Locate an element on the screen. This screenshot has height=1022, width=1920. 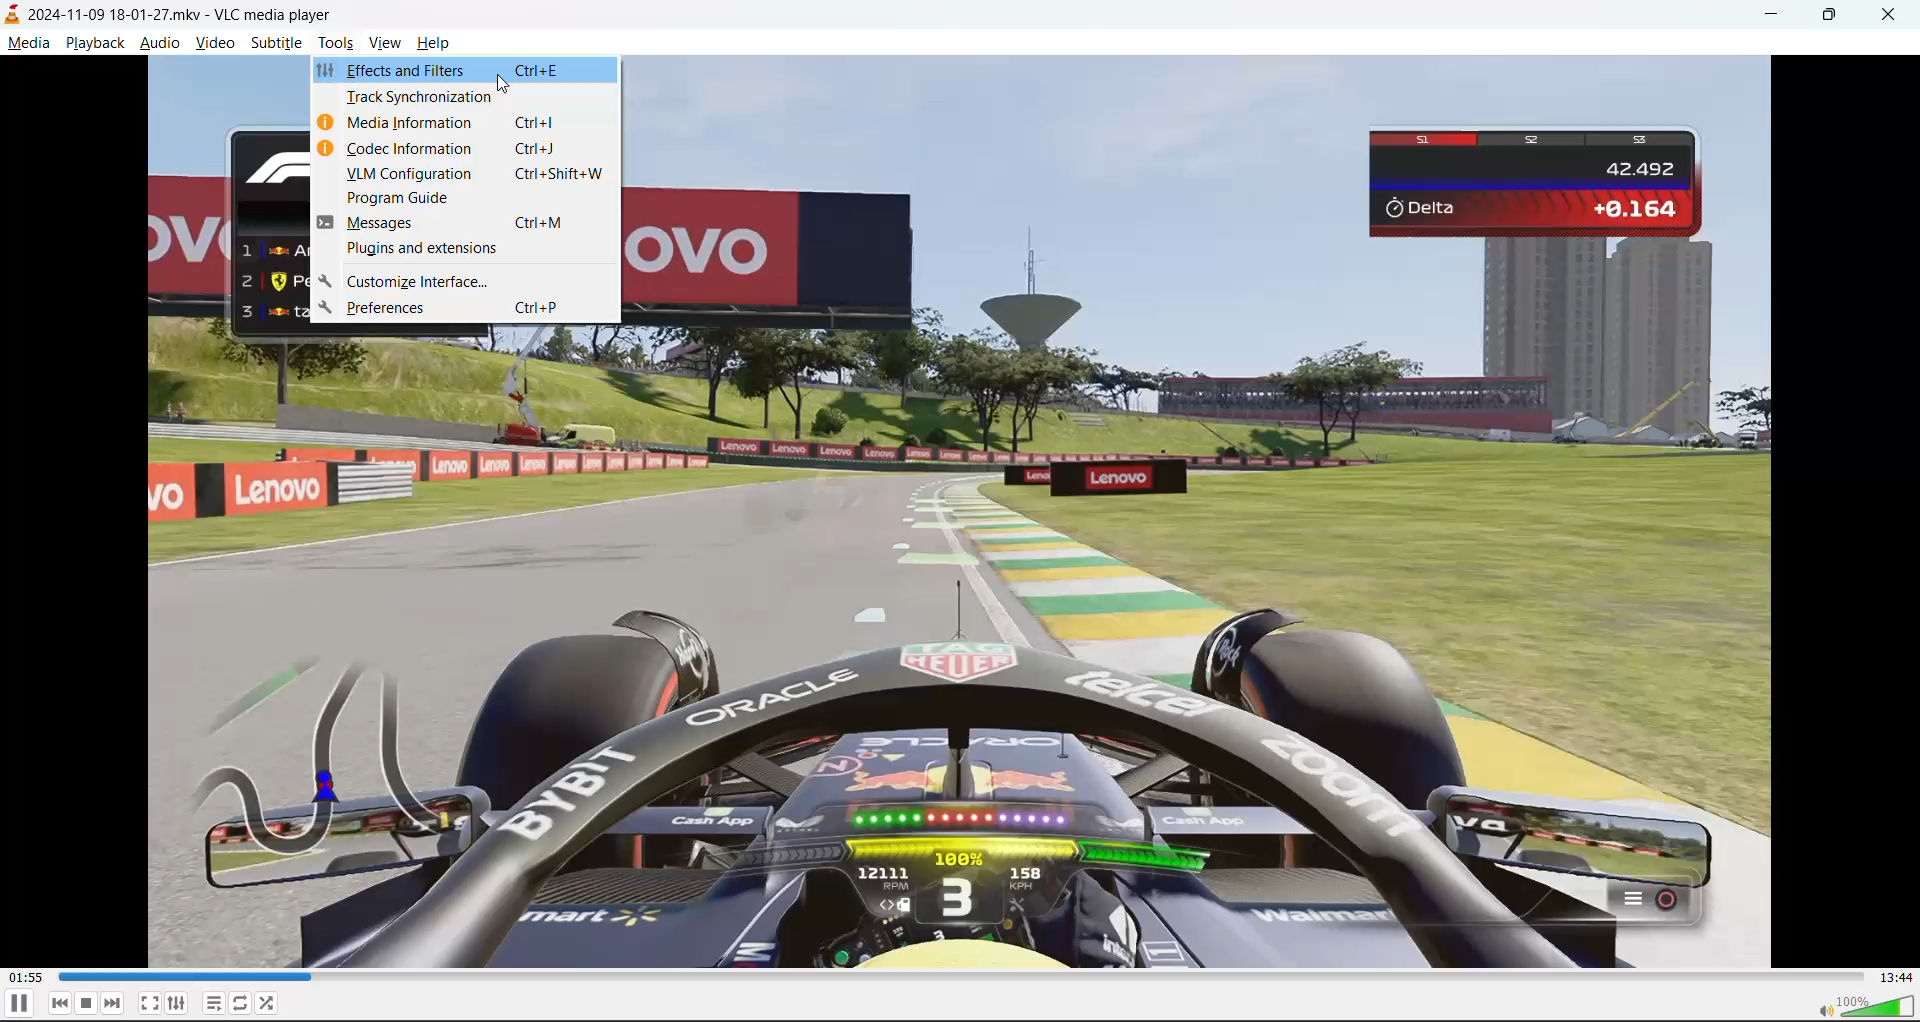
playlist is located at coordinates (214, 1003).